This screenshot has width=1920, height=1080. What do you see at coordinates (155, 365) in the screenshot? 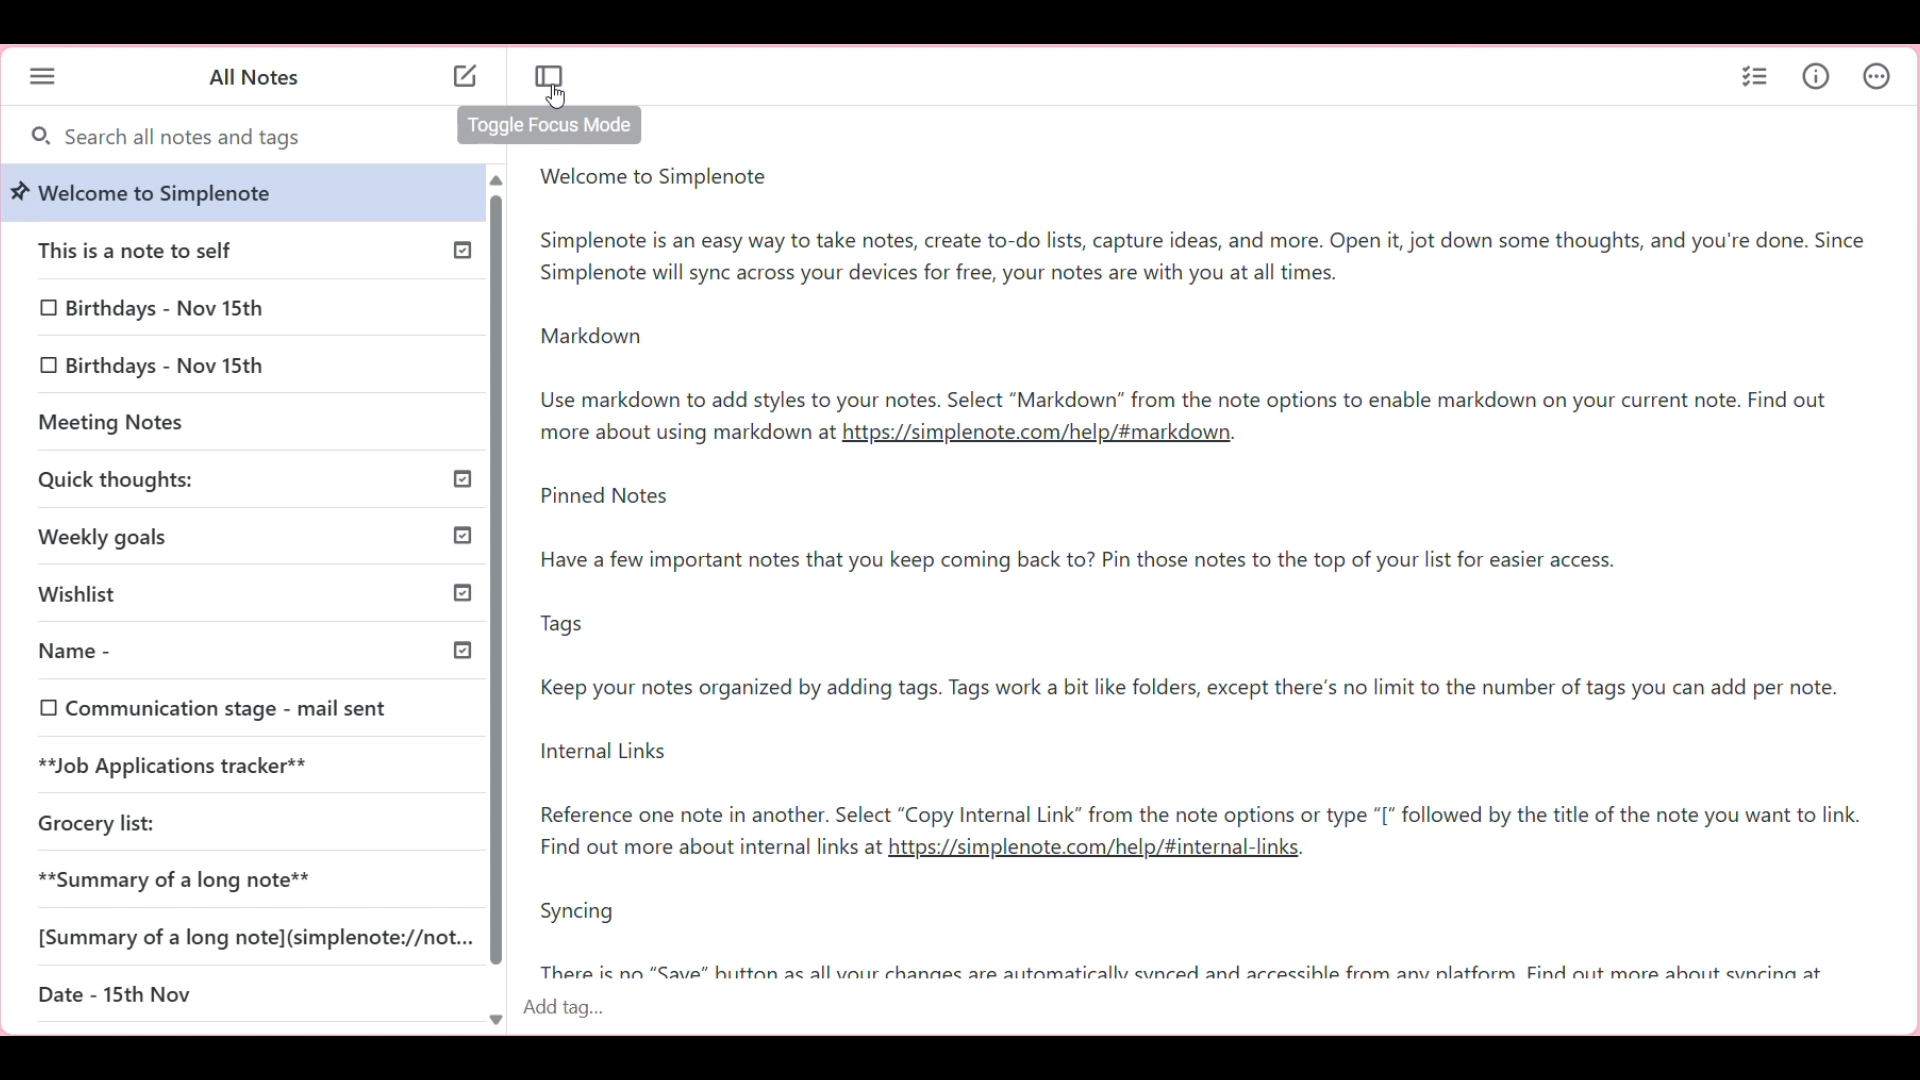
I see `0 Birthdays - Nov 15th` at bounding box center [155, 365].